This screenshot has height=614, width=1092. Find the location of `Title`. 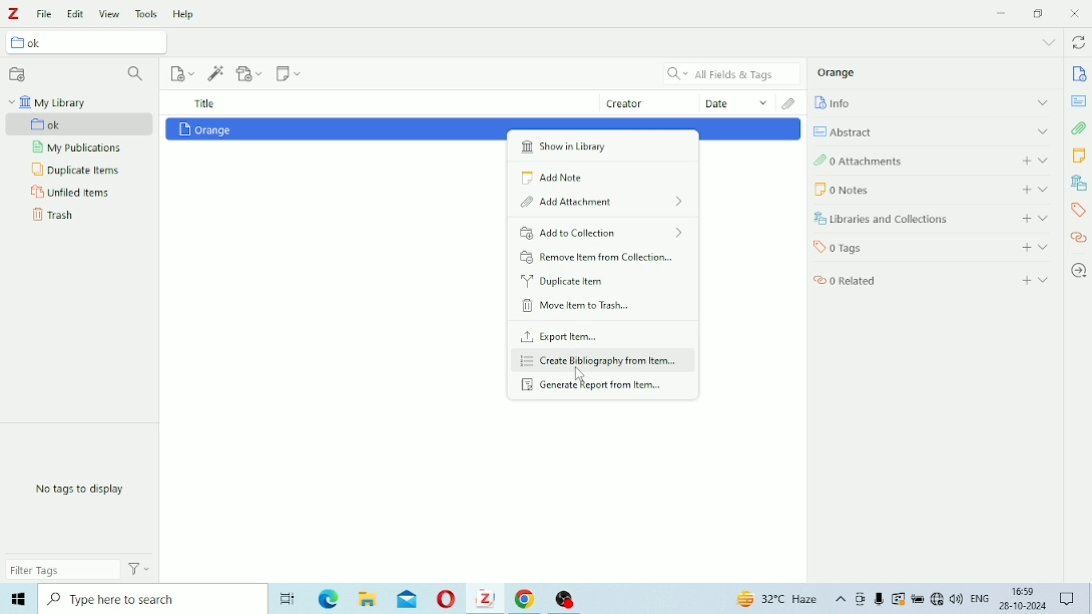

Title is located at coordinates (205, 103).